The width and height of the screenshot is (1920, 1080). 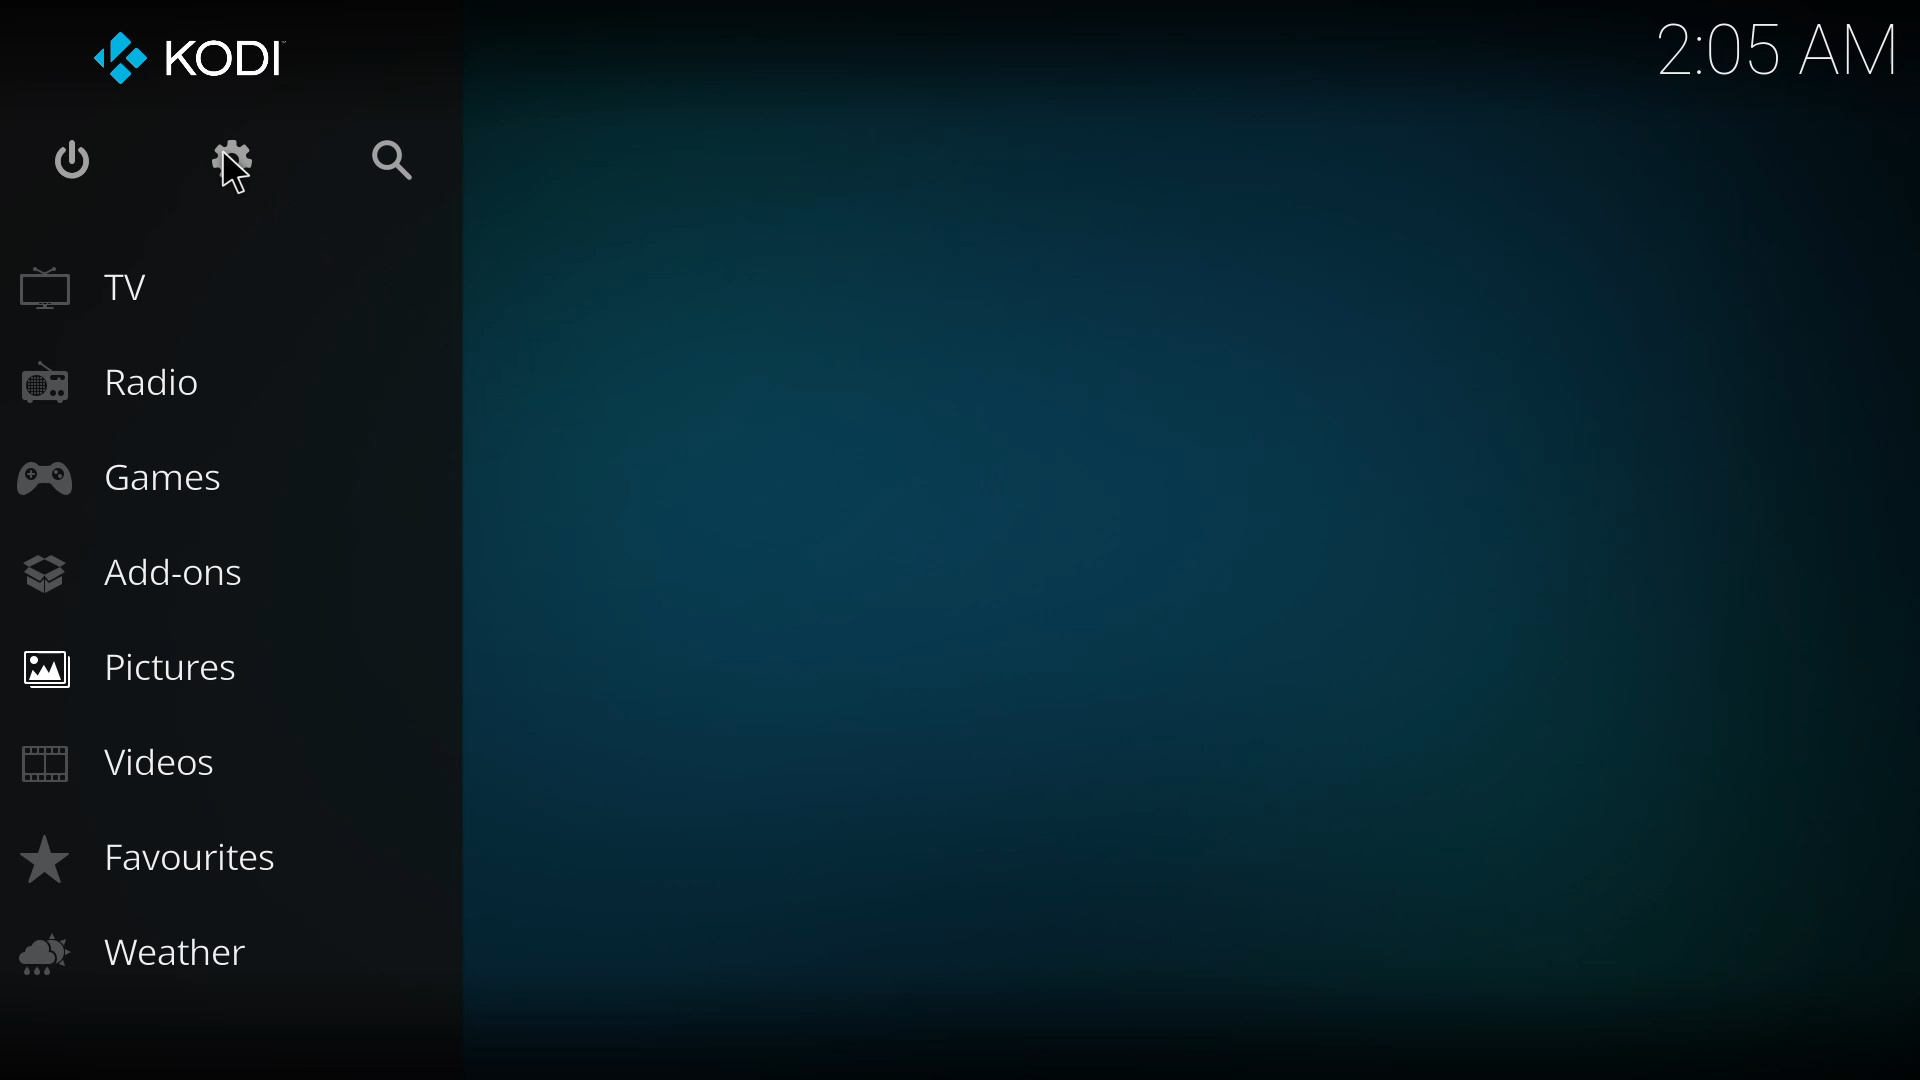 I want to click on radio, so click(x=130, y=386).